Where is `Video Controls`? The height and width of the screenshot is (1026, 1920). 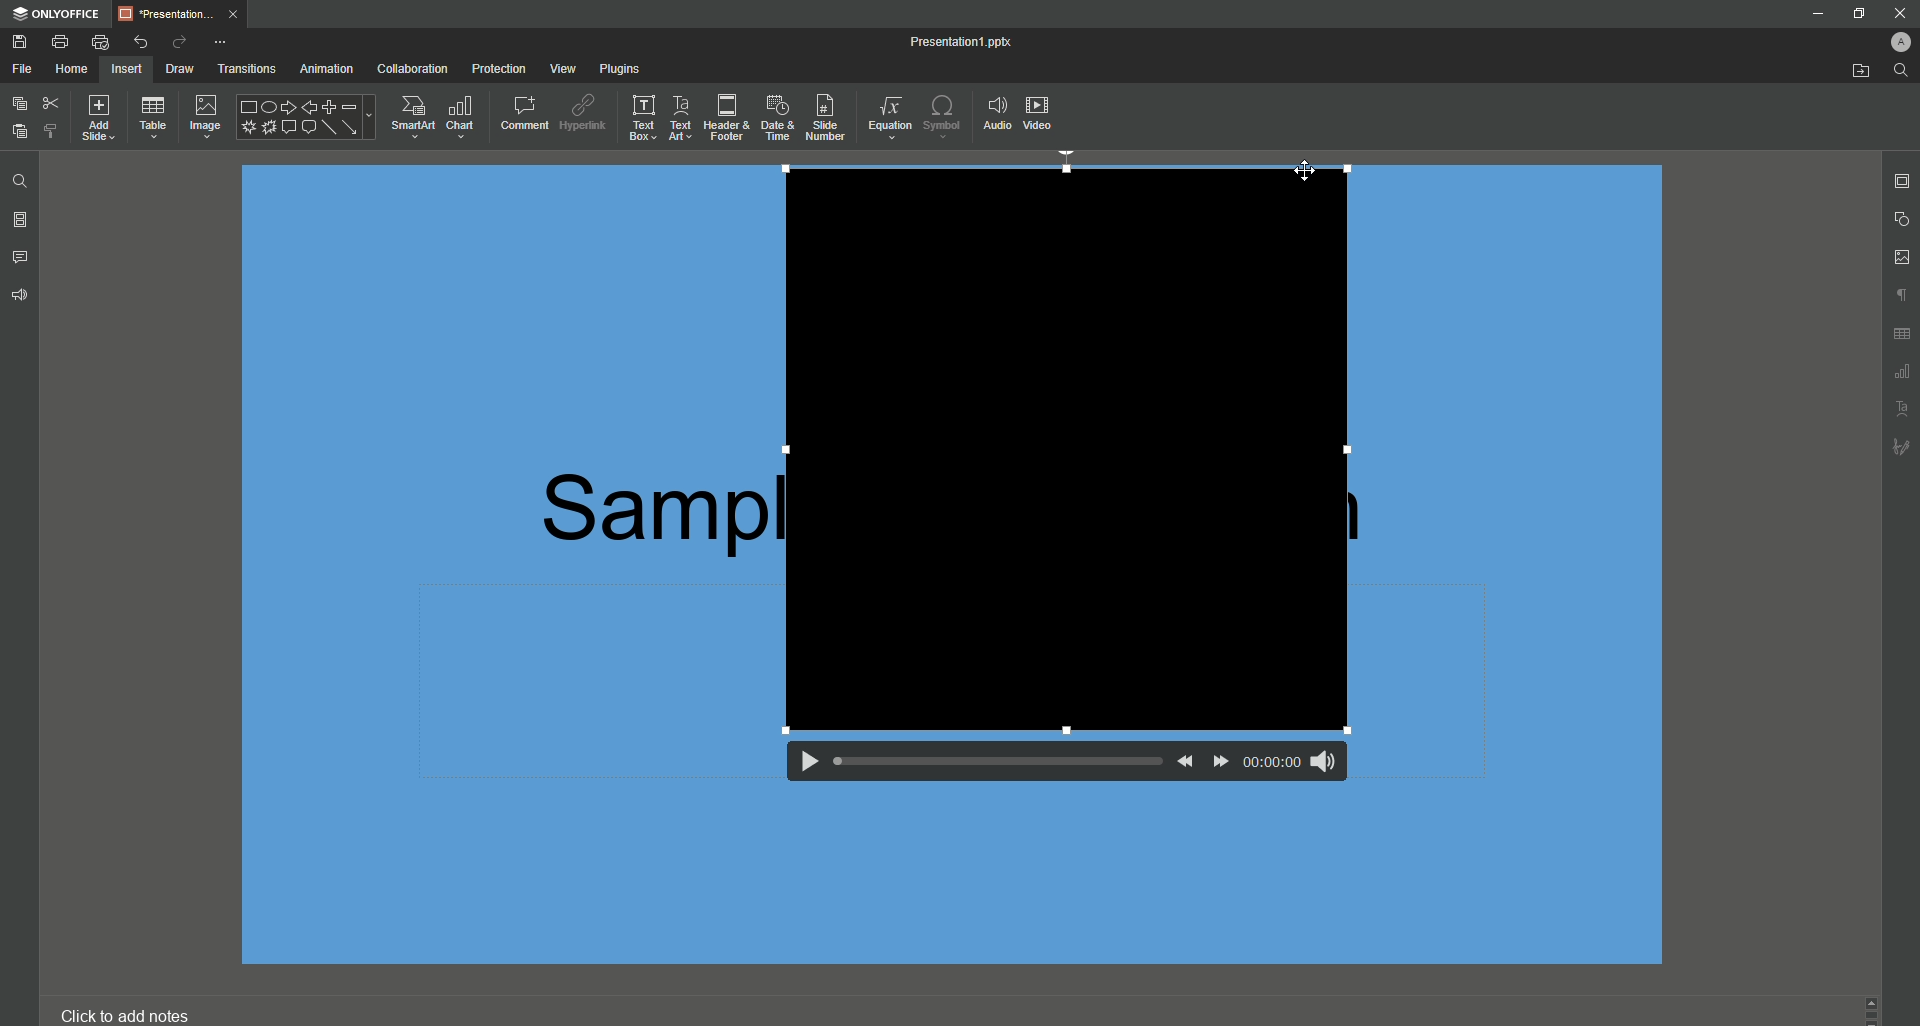 Video Controls is located at coordinates (1055, 769).